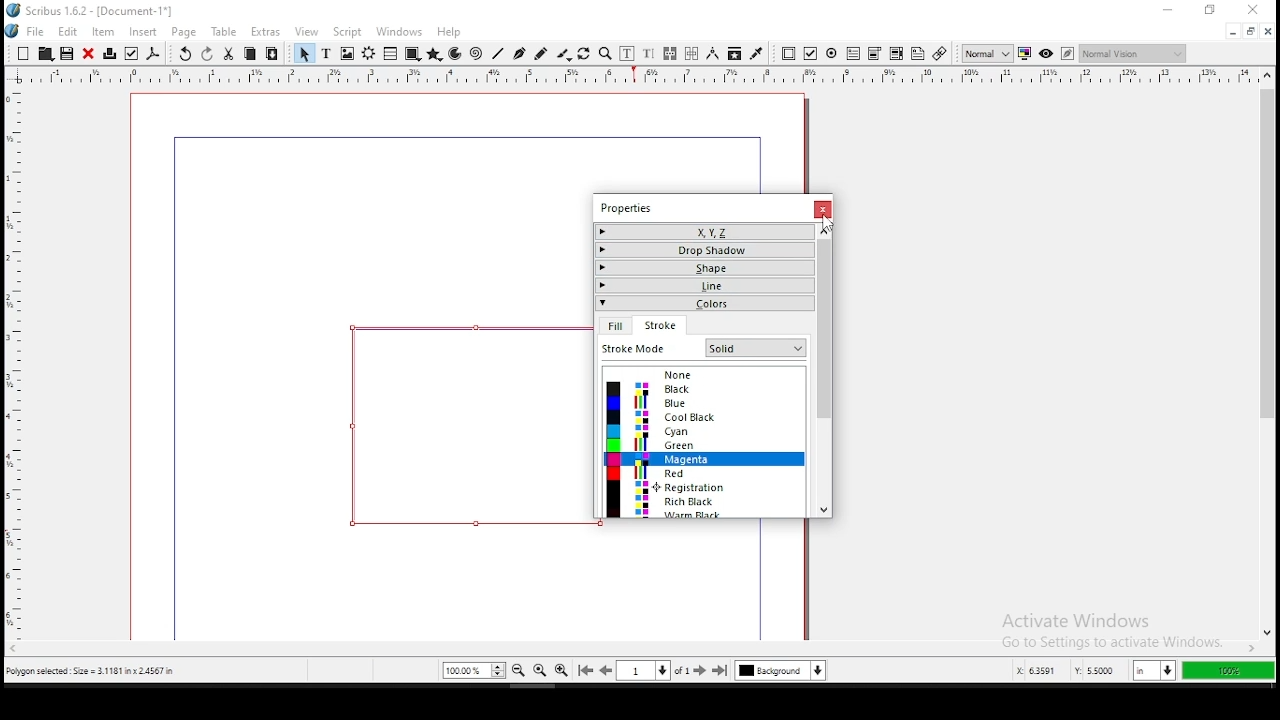 This screenshot has width=1280, height=720. Describe the element at coordinates (1250, 33) in the screenshot. I see `restore` at that location.